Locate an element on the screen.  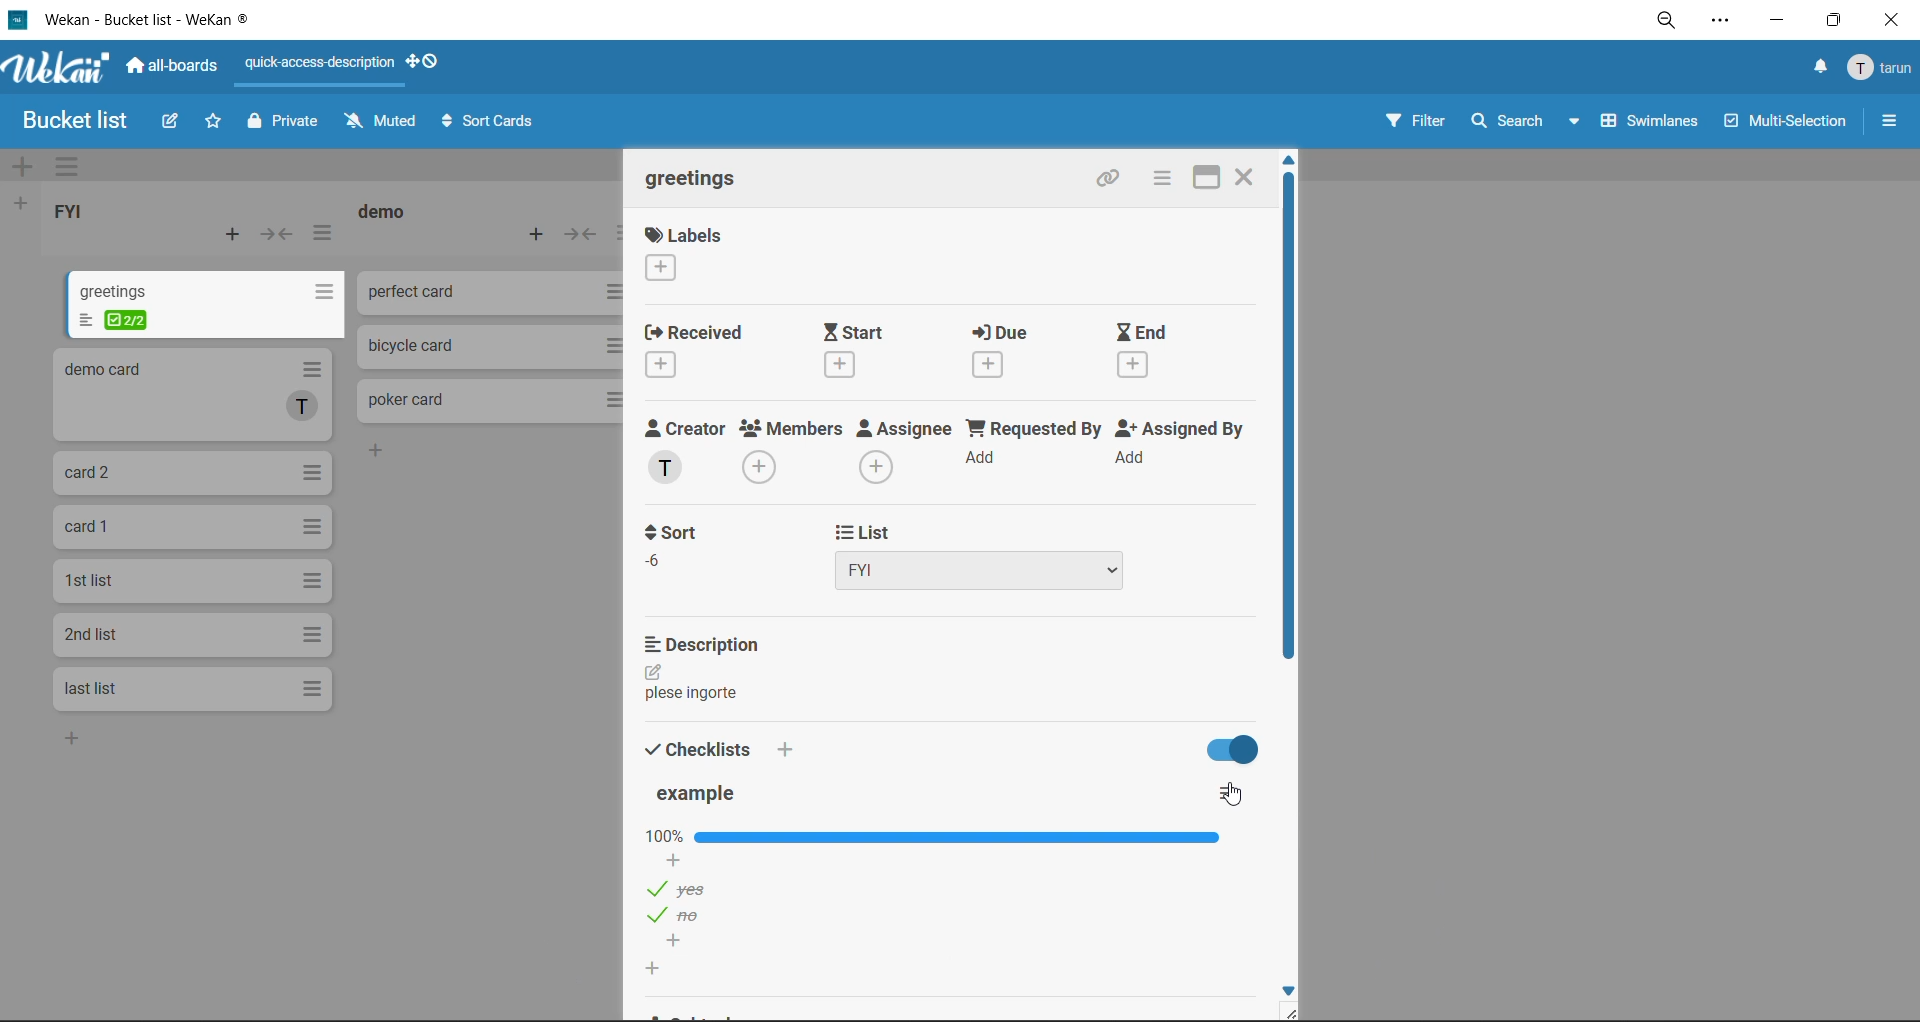
checklists is located at coordinates (703, 749).